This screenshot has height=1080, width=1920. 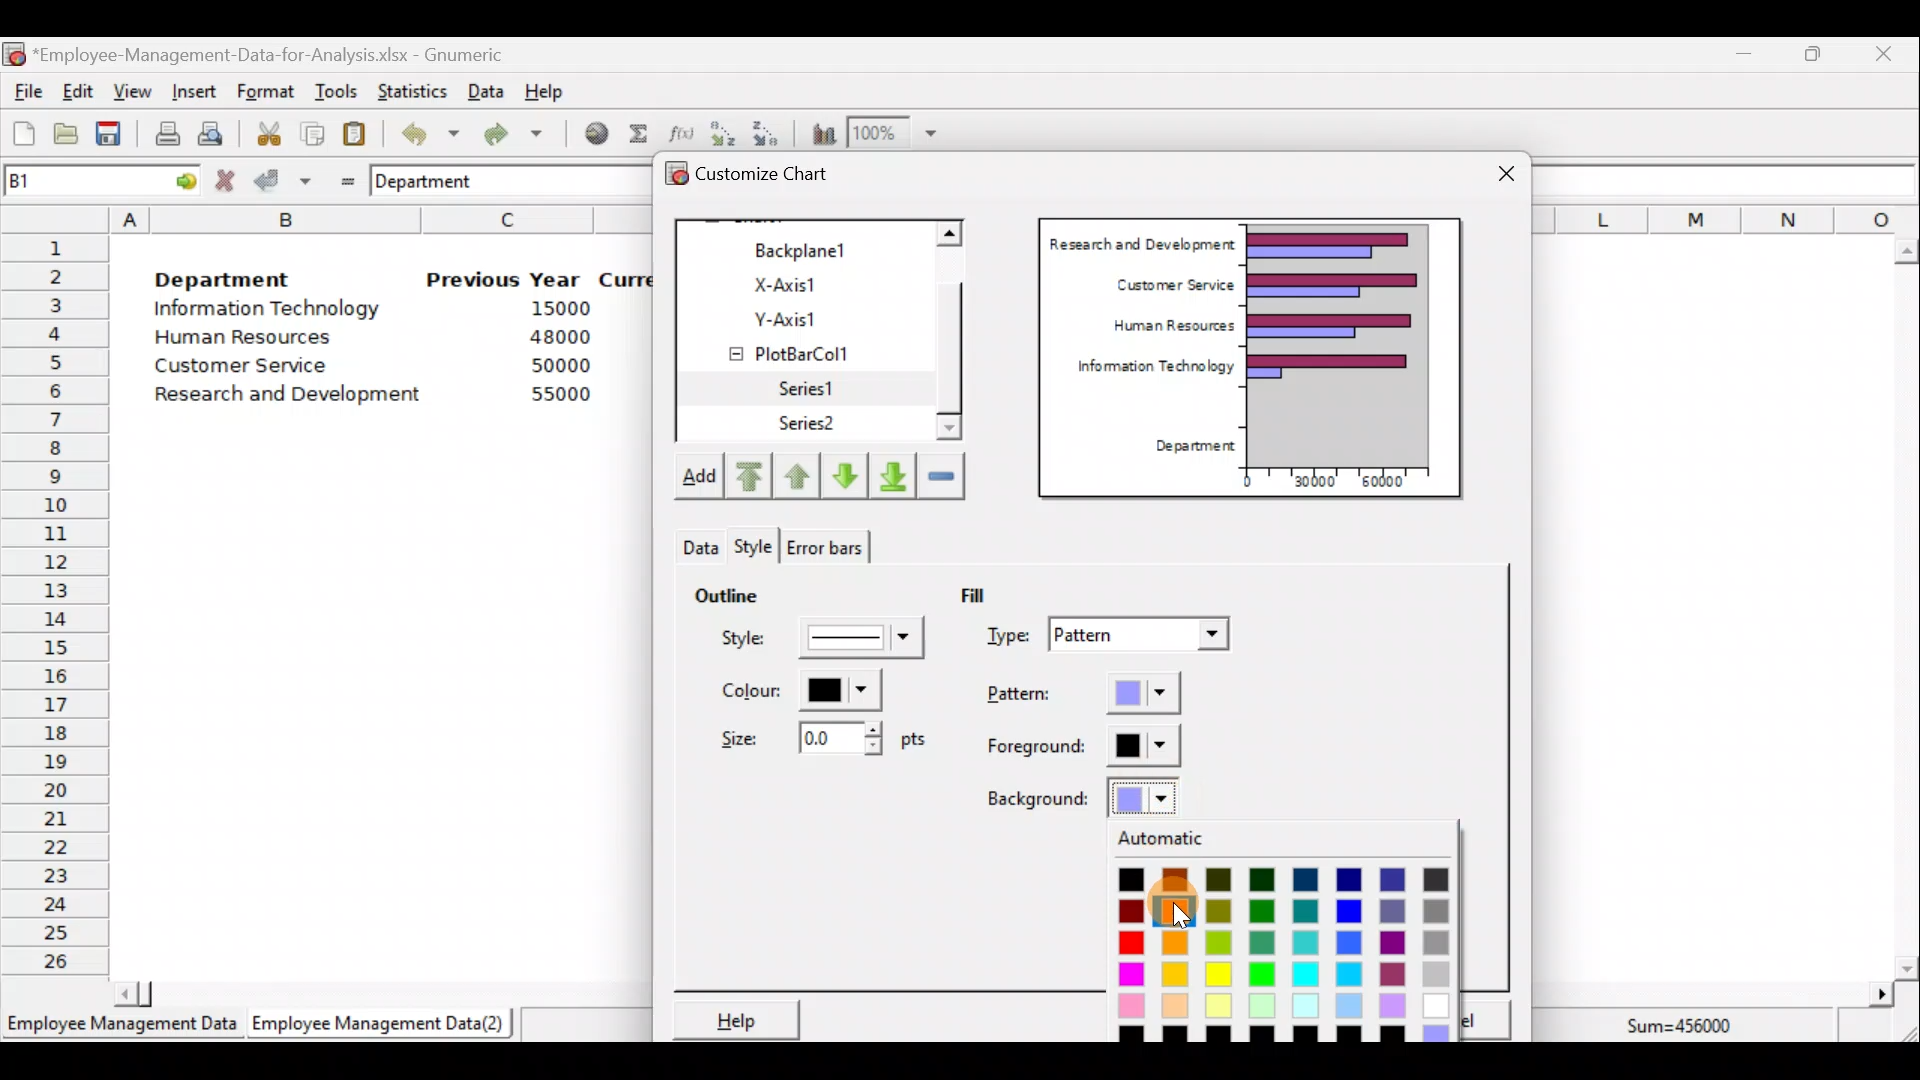 What do you see at coordinates (899, 130) in the screenshot?
I see `Zoom` at bounding box center [899, 130].